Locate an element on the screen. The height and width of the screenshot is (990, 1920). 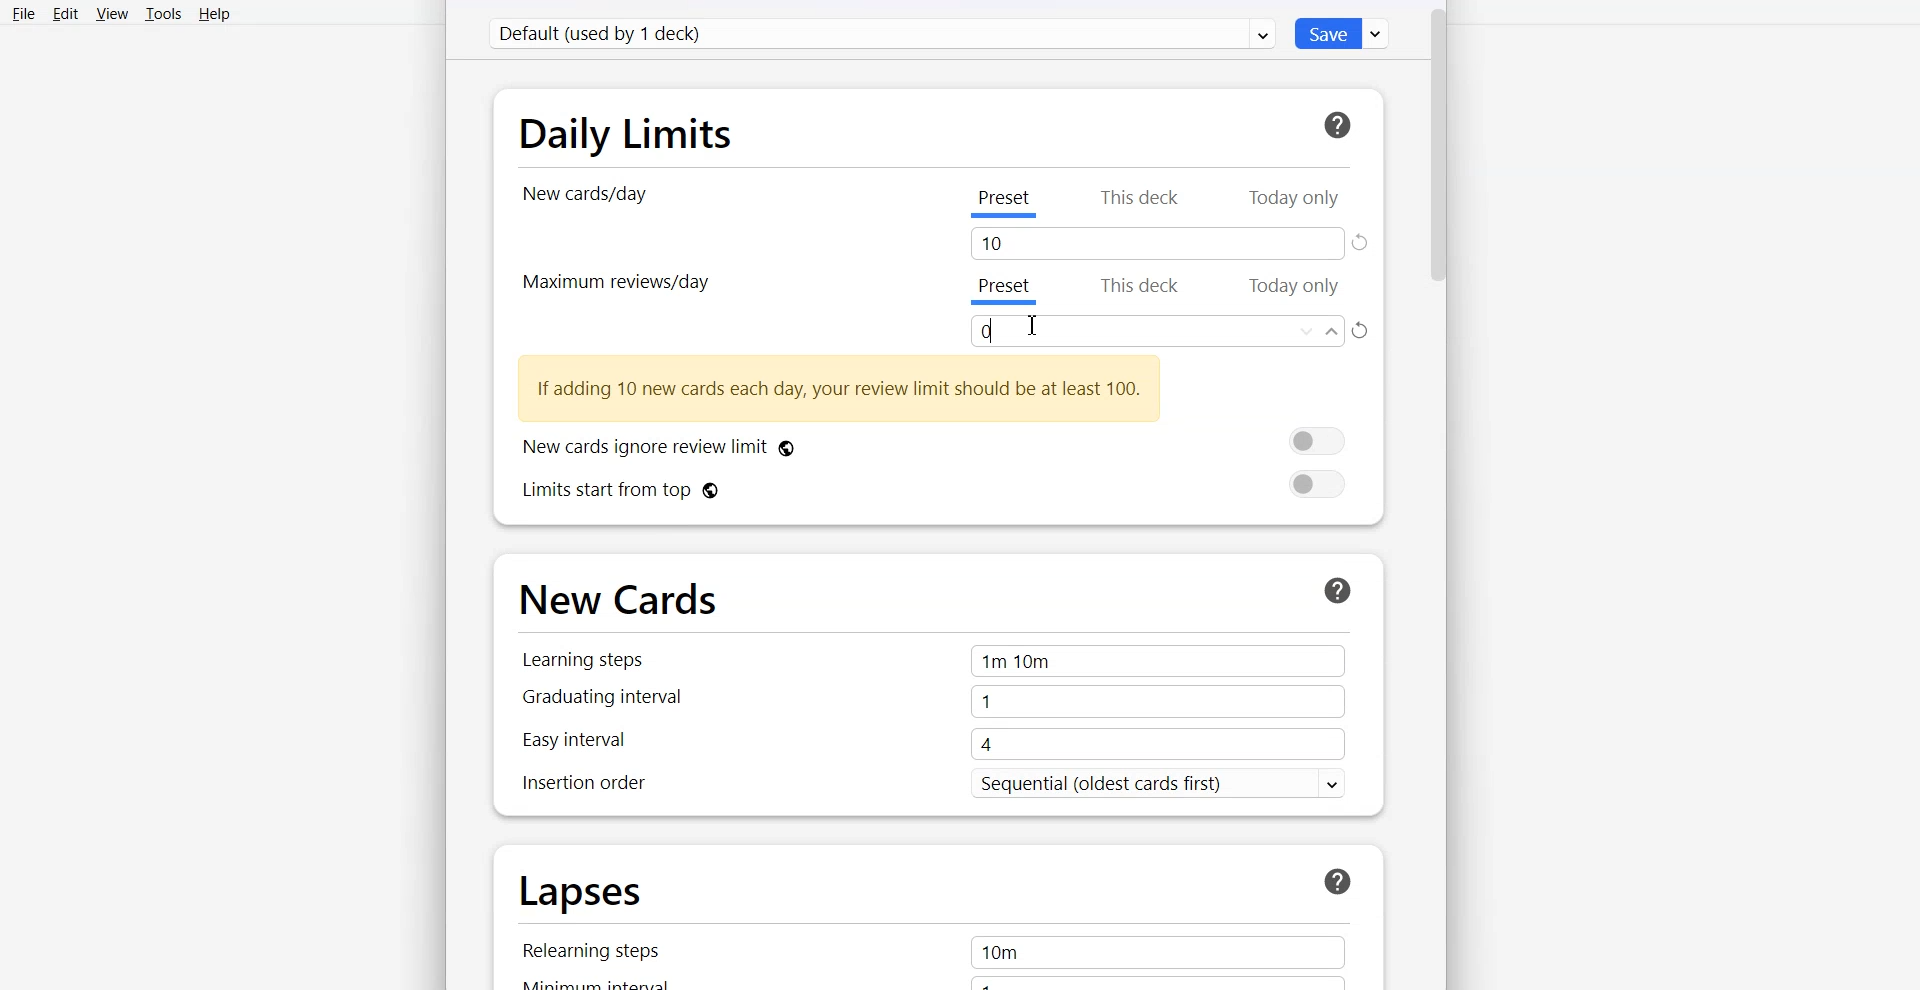
Preset is located at coordinates (1003, 205).